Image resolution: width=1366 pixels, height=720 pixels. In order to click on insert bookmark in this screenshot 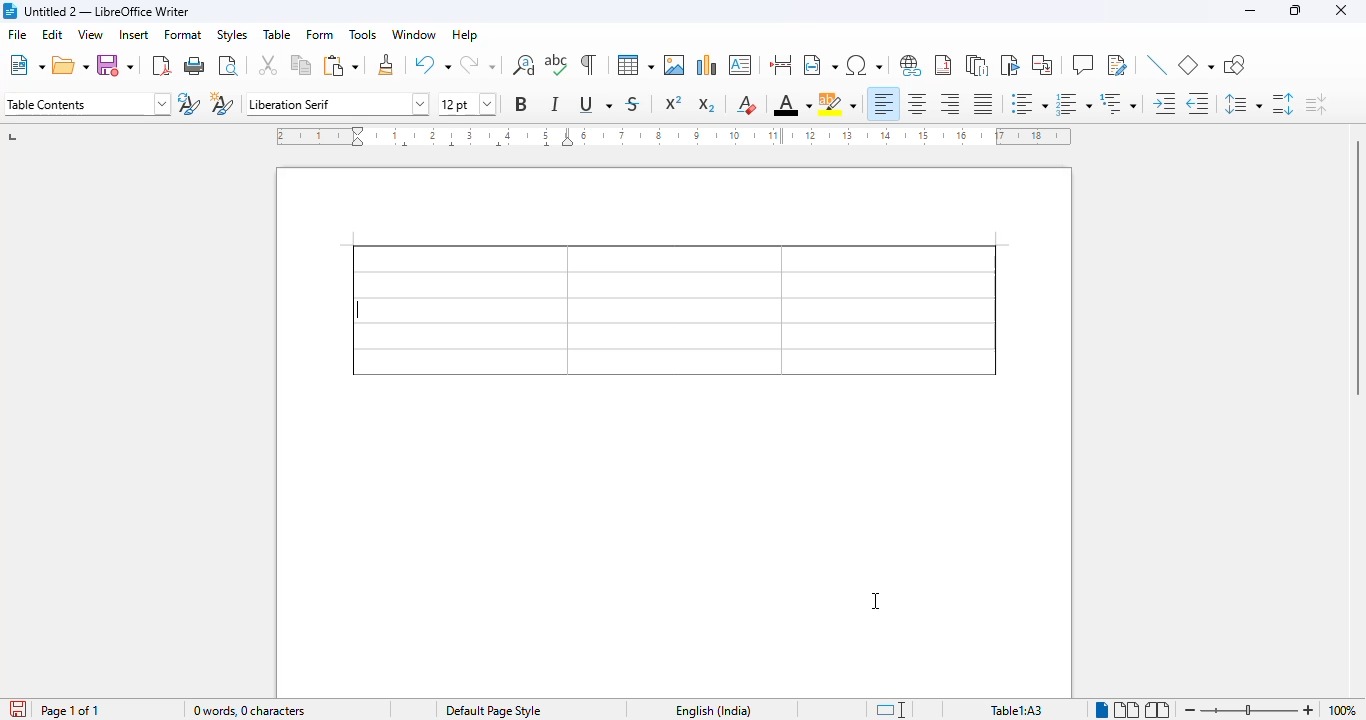, I will do `click(1008, 65)`.